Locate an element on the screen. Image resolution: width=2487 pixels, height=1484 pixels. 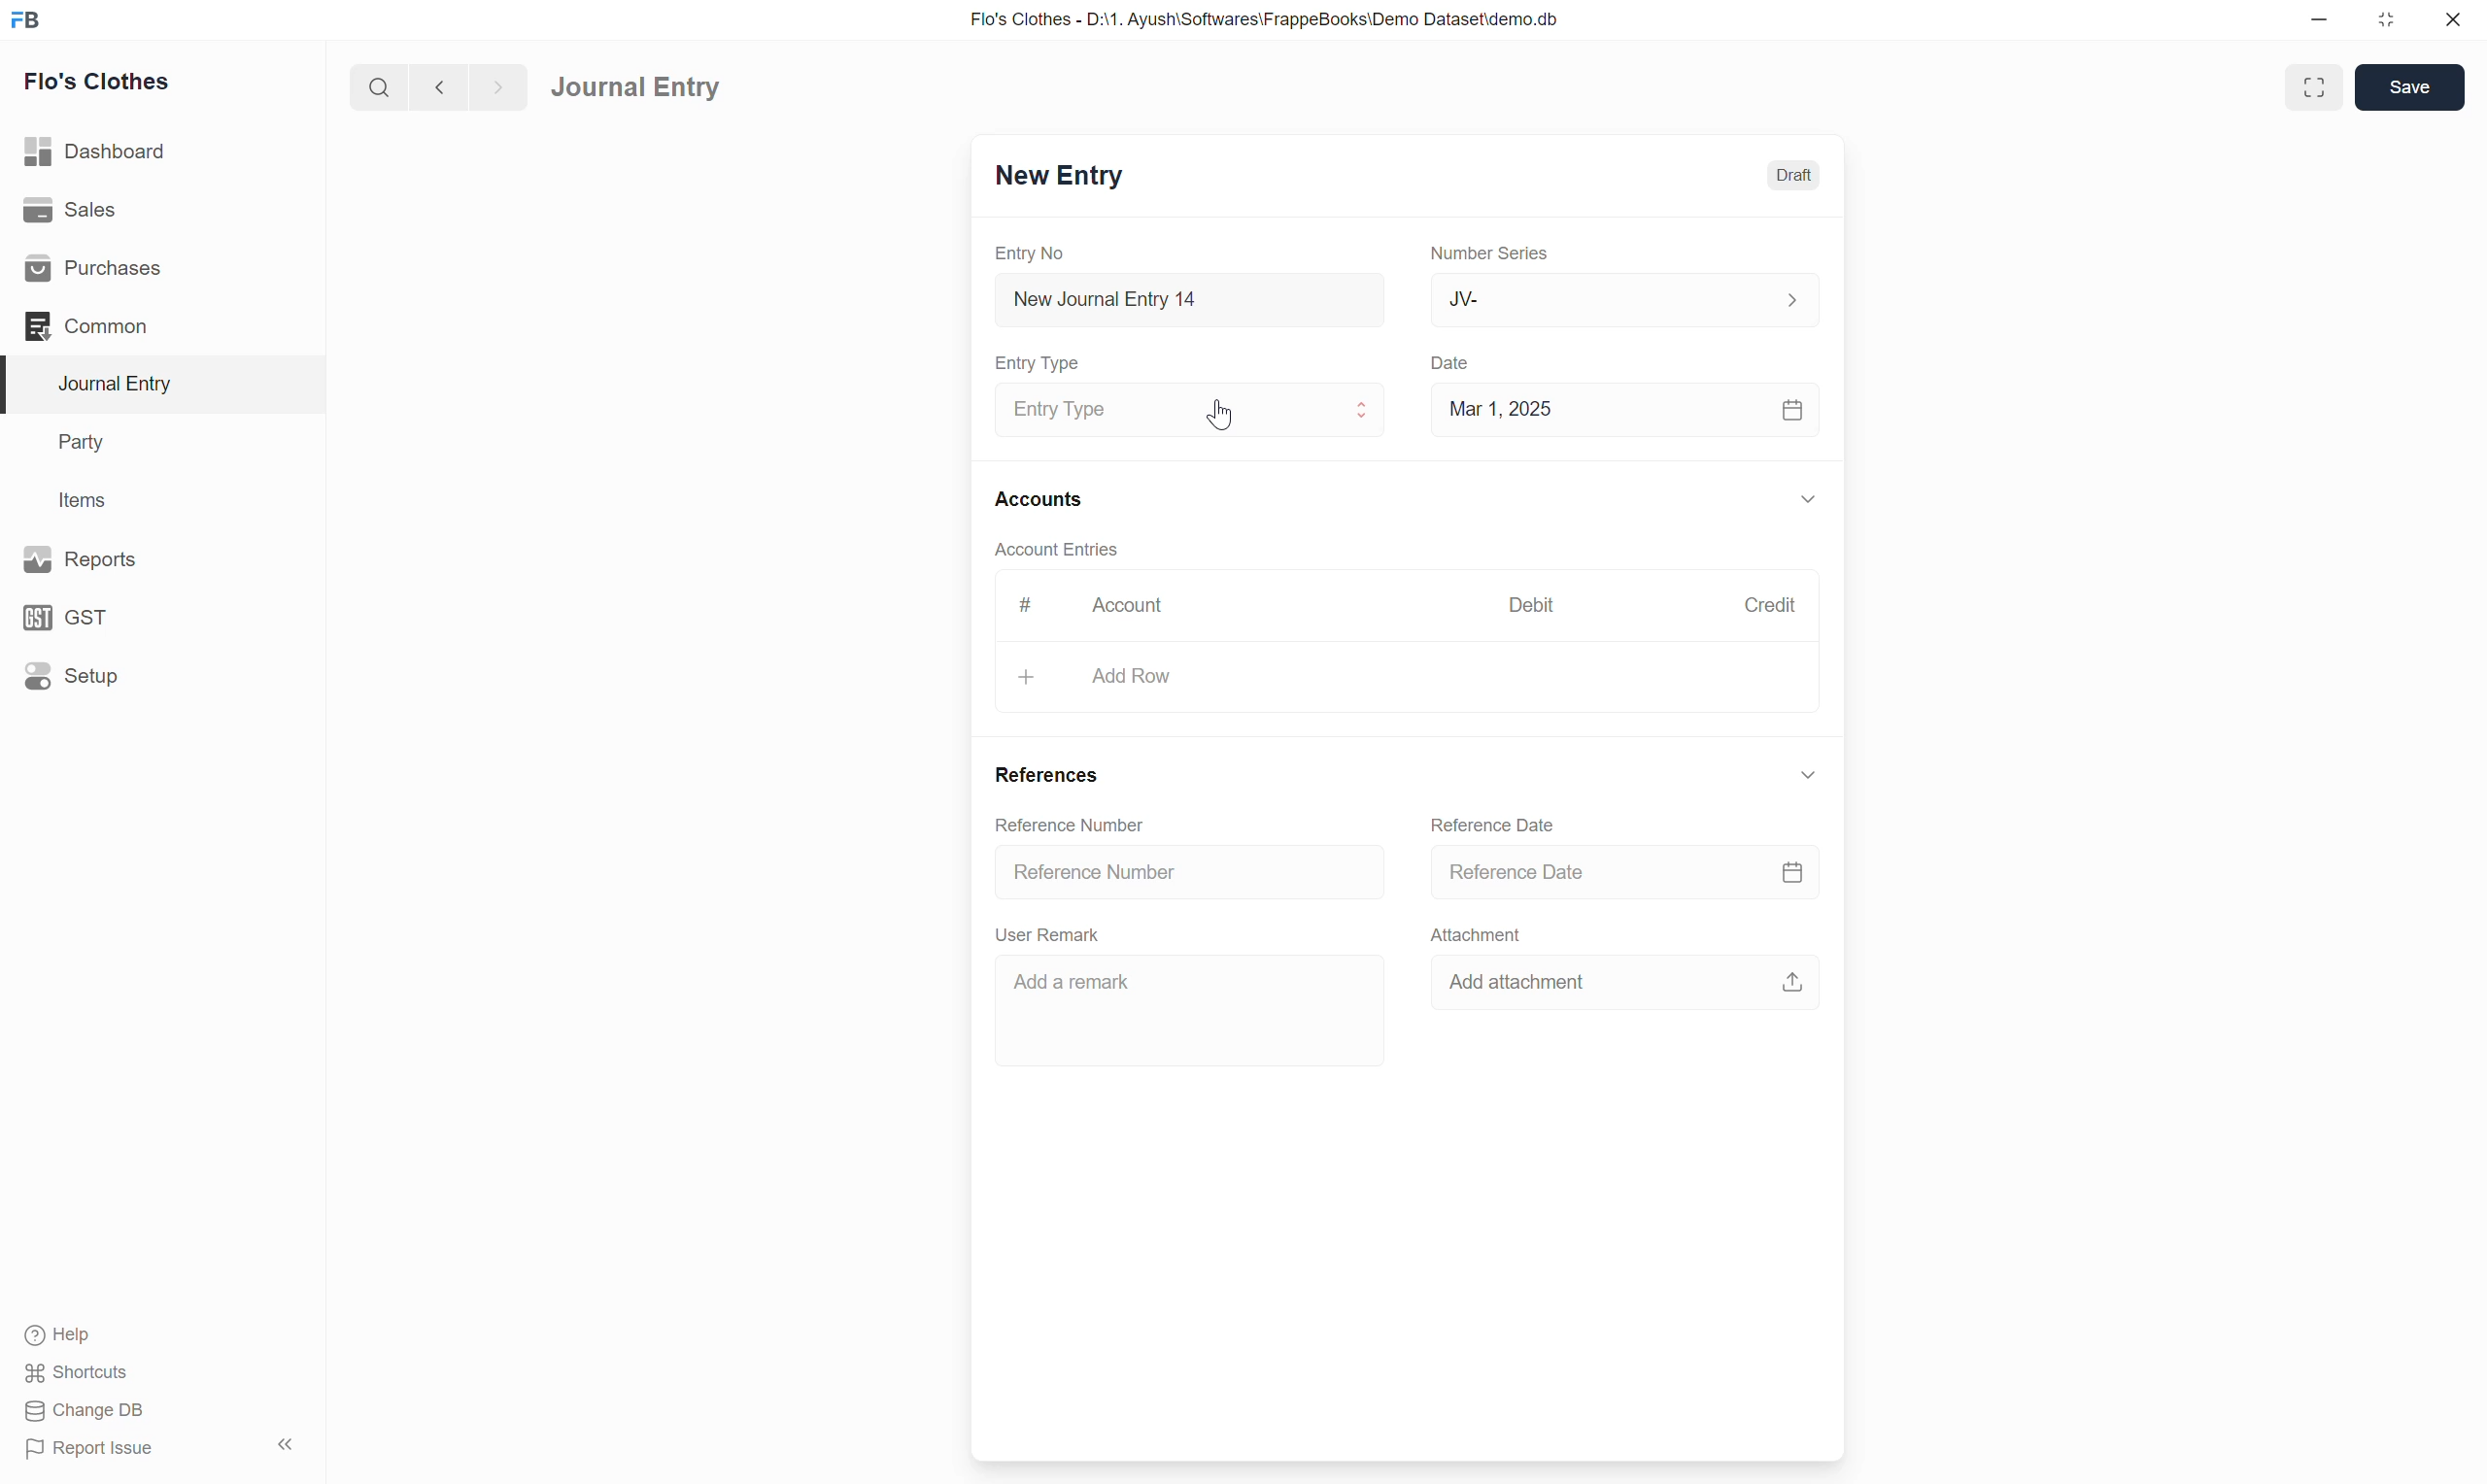
Draft is located at coordinates (1796, 174).